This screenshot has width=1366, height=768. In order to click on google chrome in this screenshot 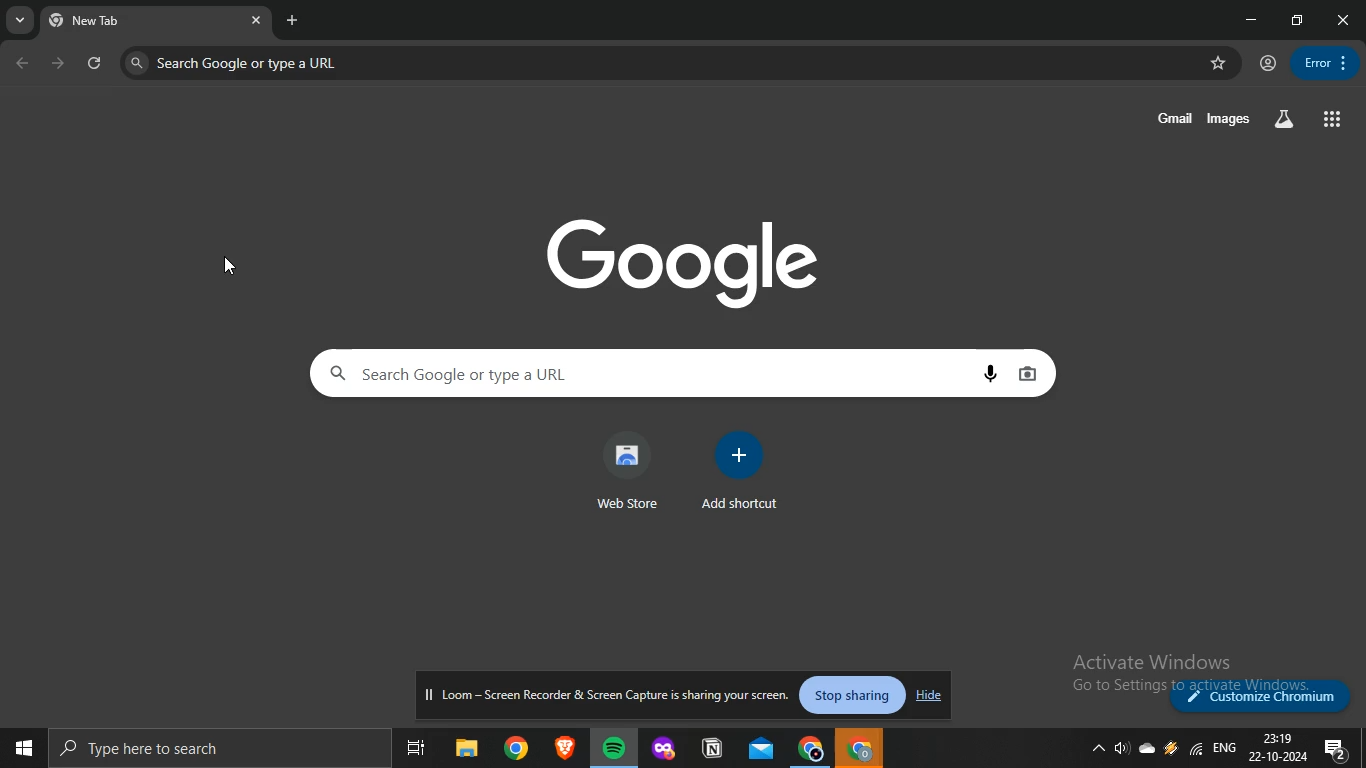, I will do `click(861, 746)`.